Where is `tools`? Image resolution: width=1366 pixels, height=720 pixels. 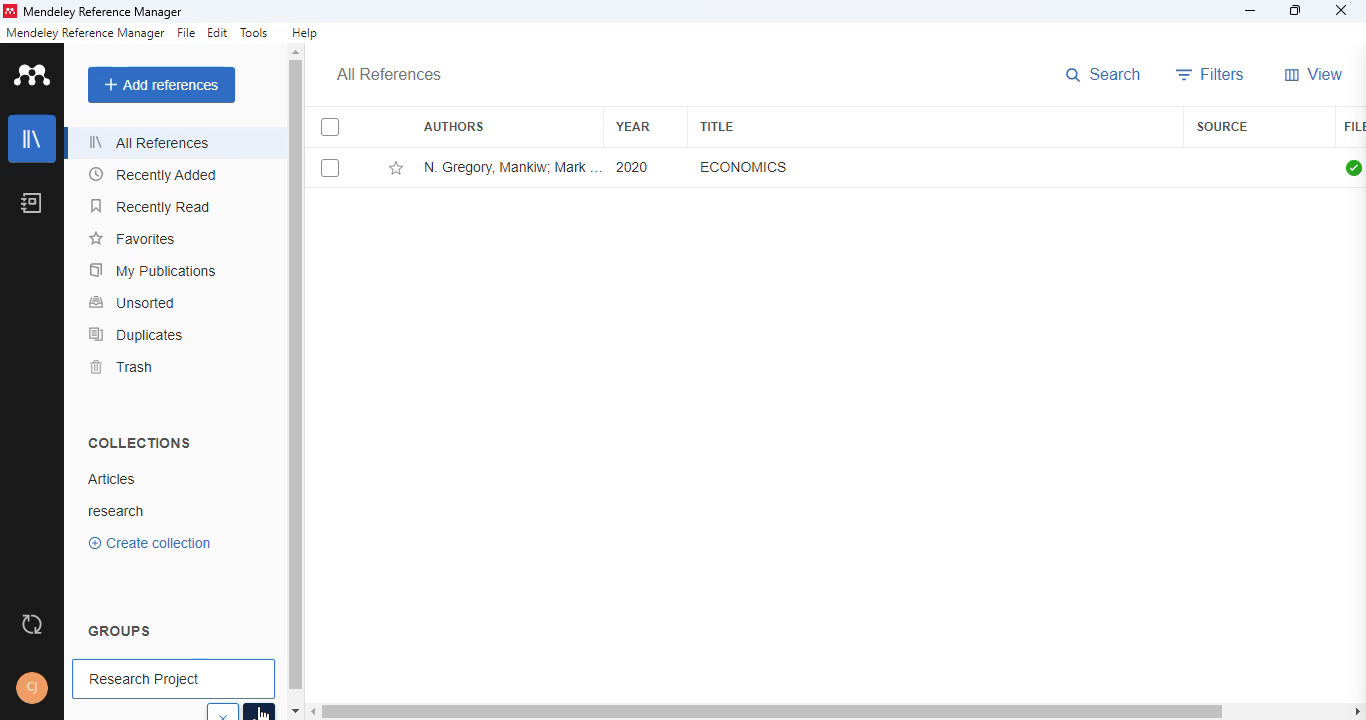
tools is located at coordinates (255, 32).